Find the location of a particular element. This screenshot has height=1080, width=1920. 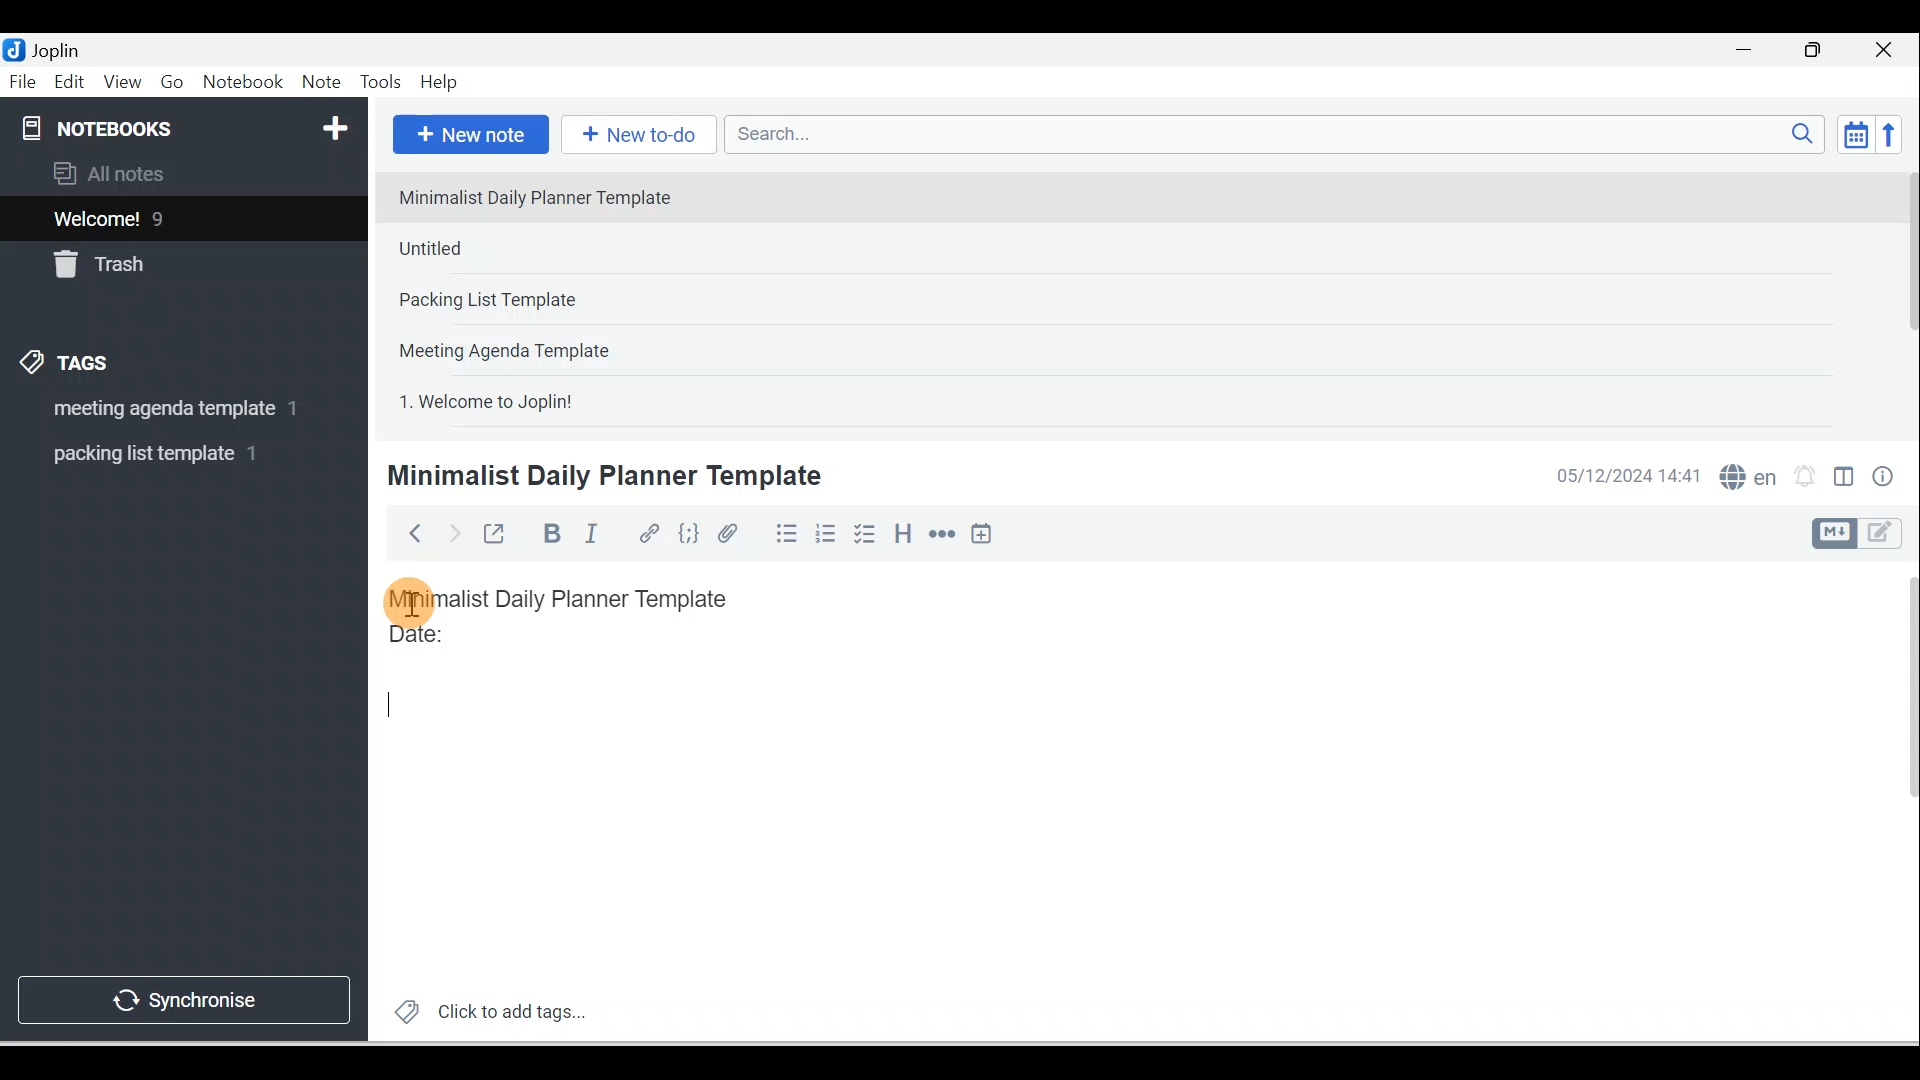

Go is located at coordinates (175, 83).